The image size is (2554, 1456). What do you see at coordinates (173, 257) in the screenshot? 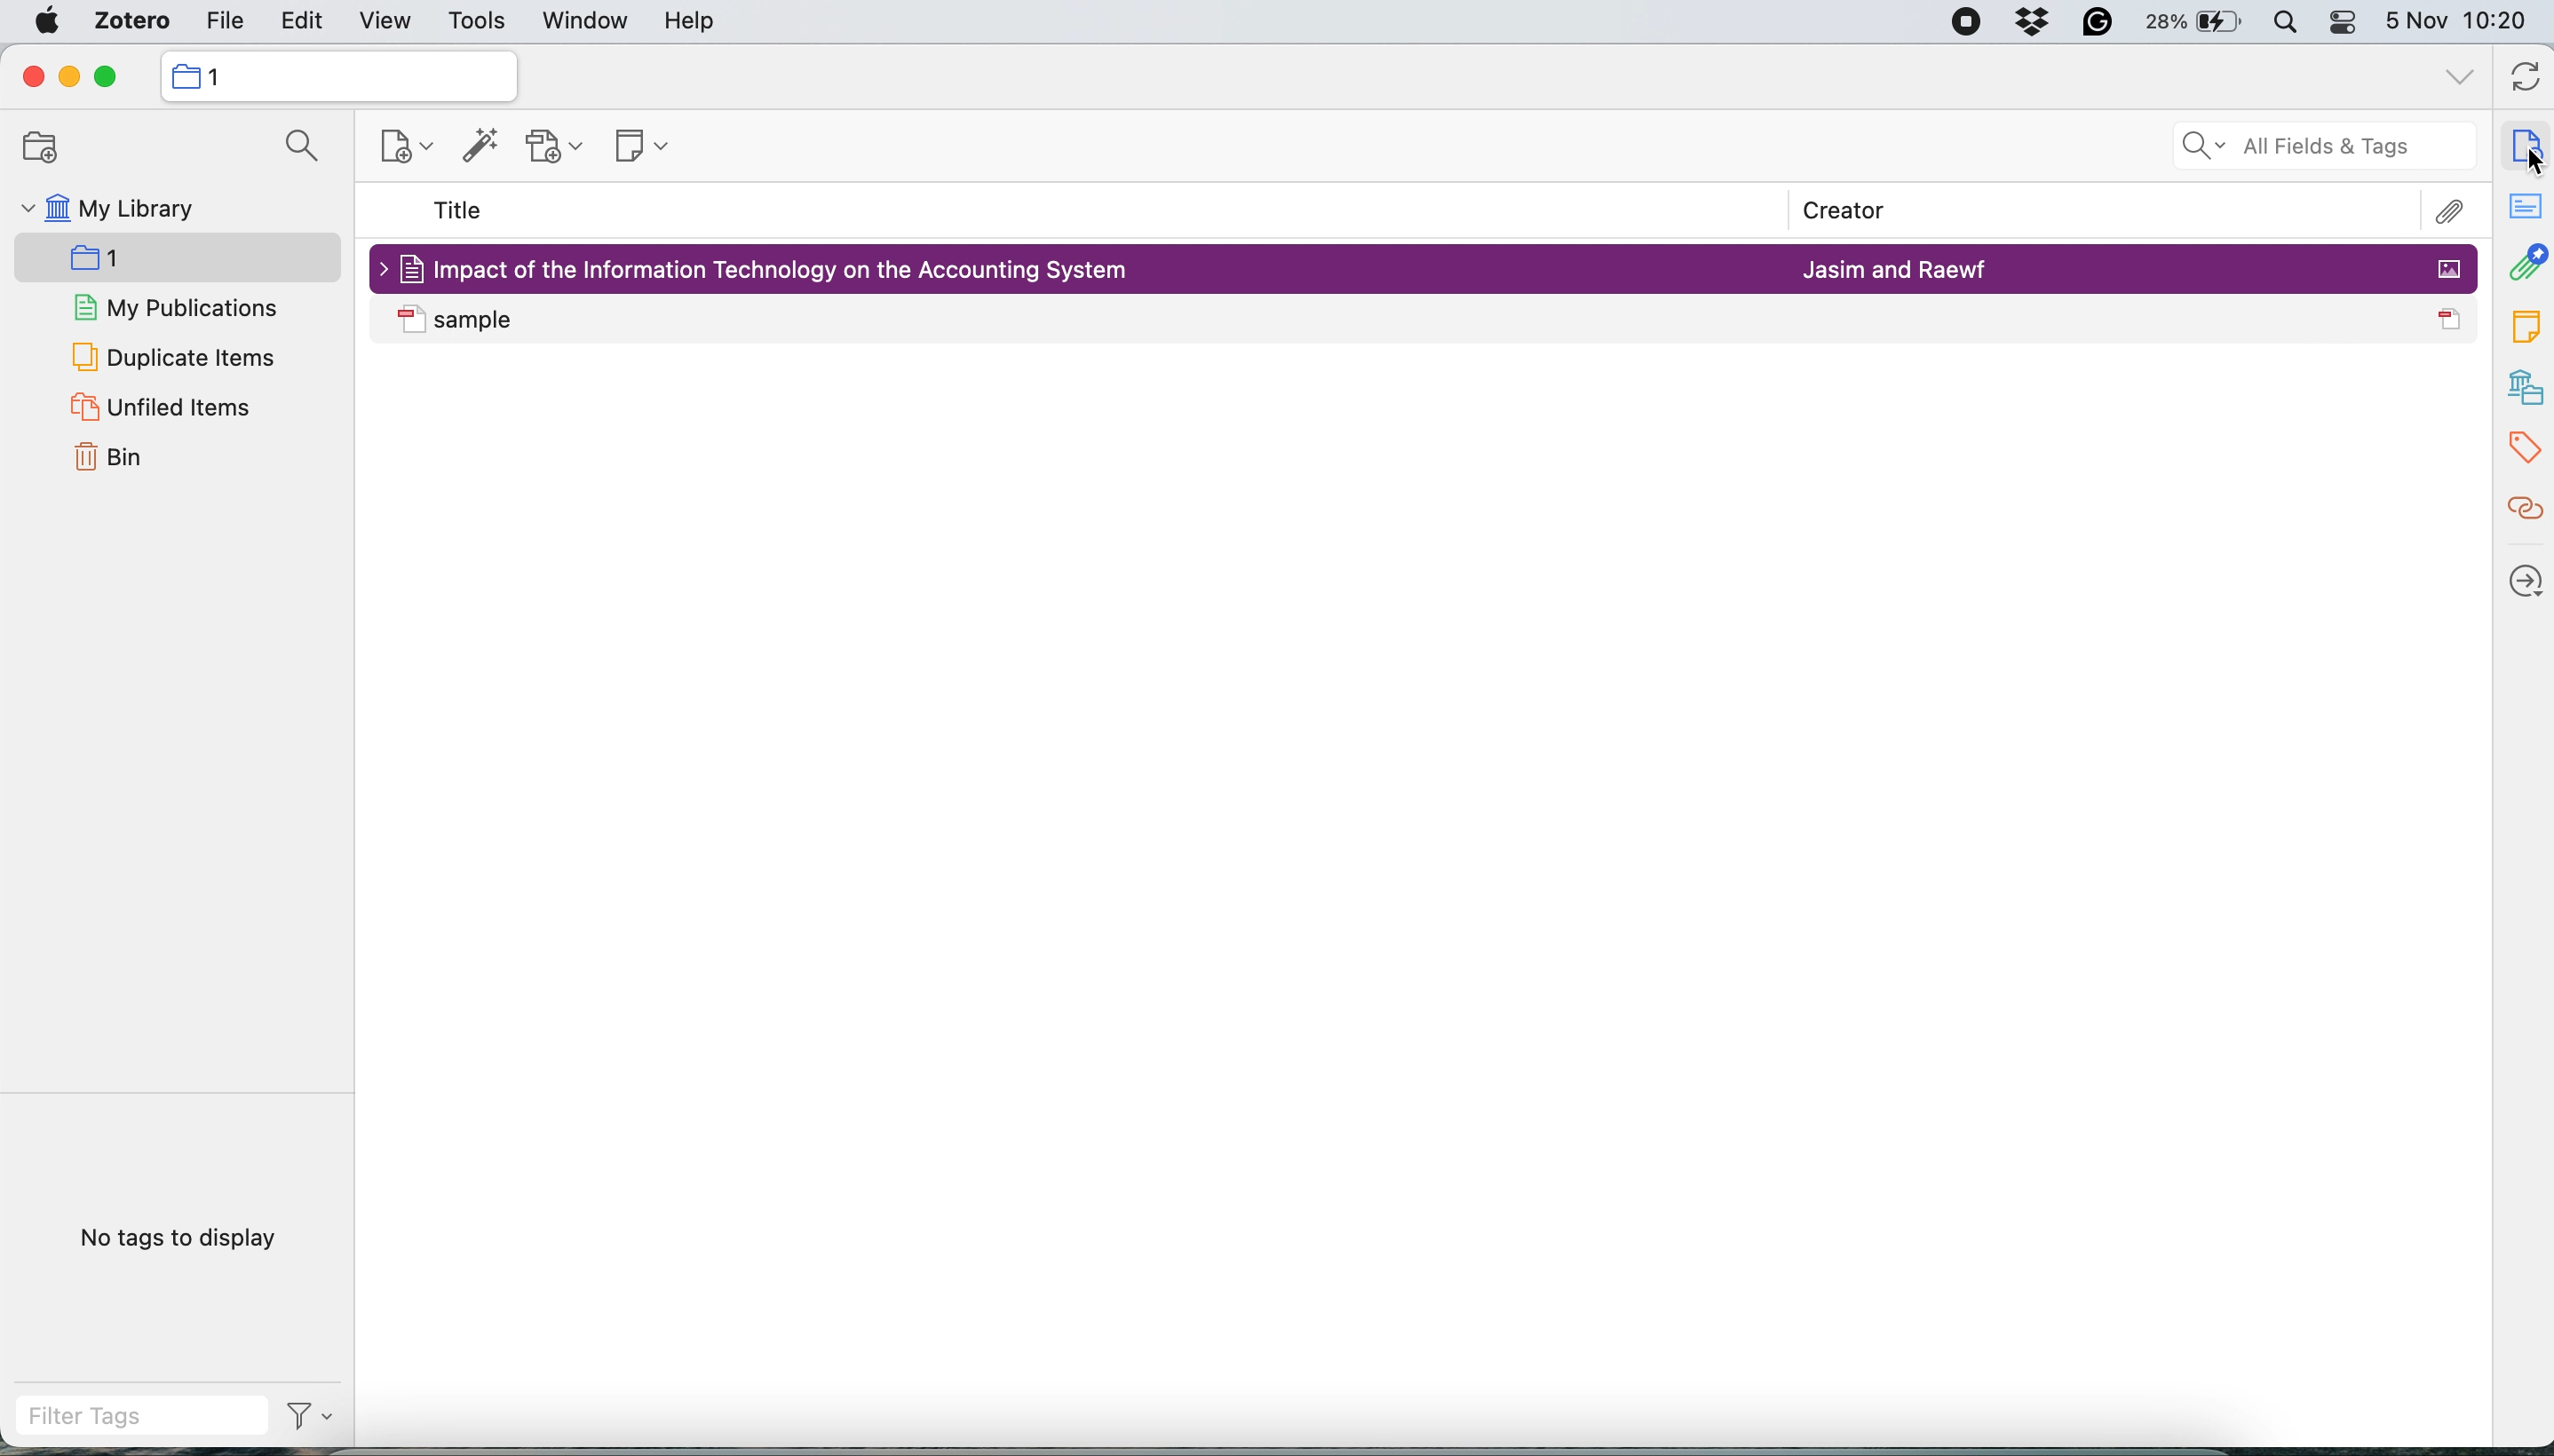
I see `new collection` at bounding box center [173, 257].